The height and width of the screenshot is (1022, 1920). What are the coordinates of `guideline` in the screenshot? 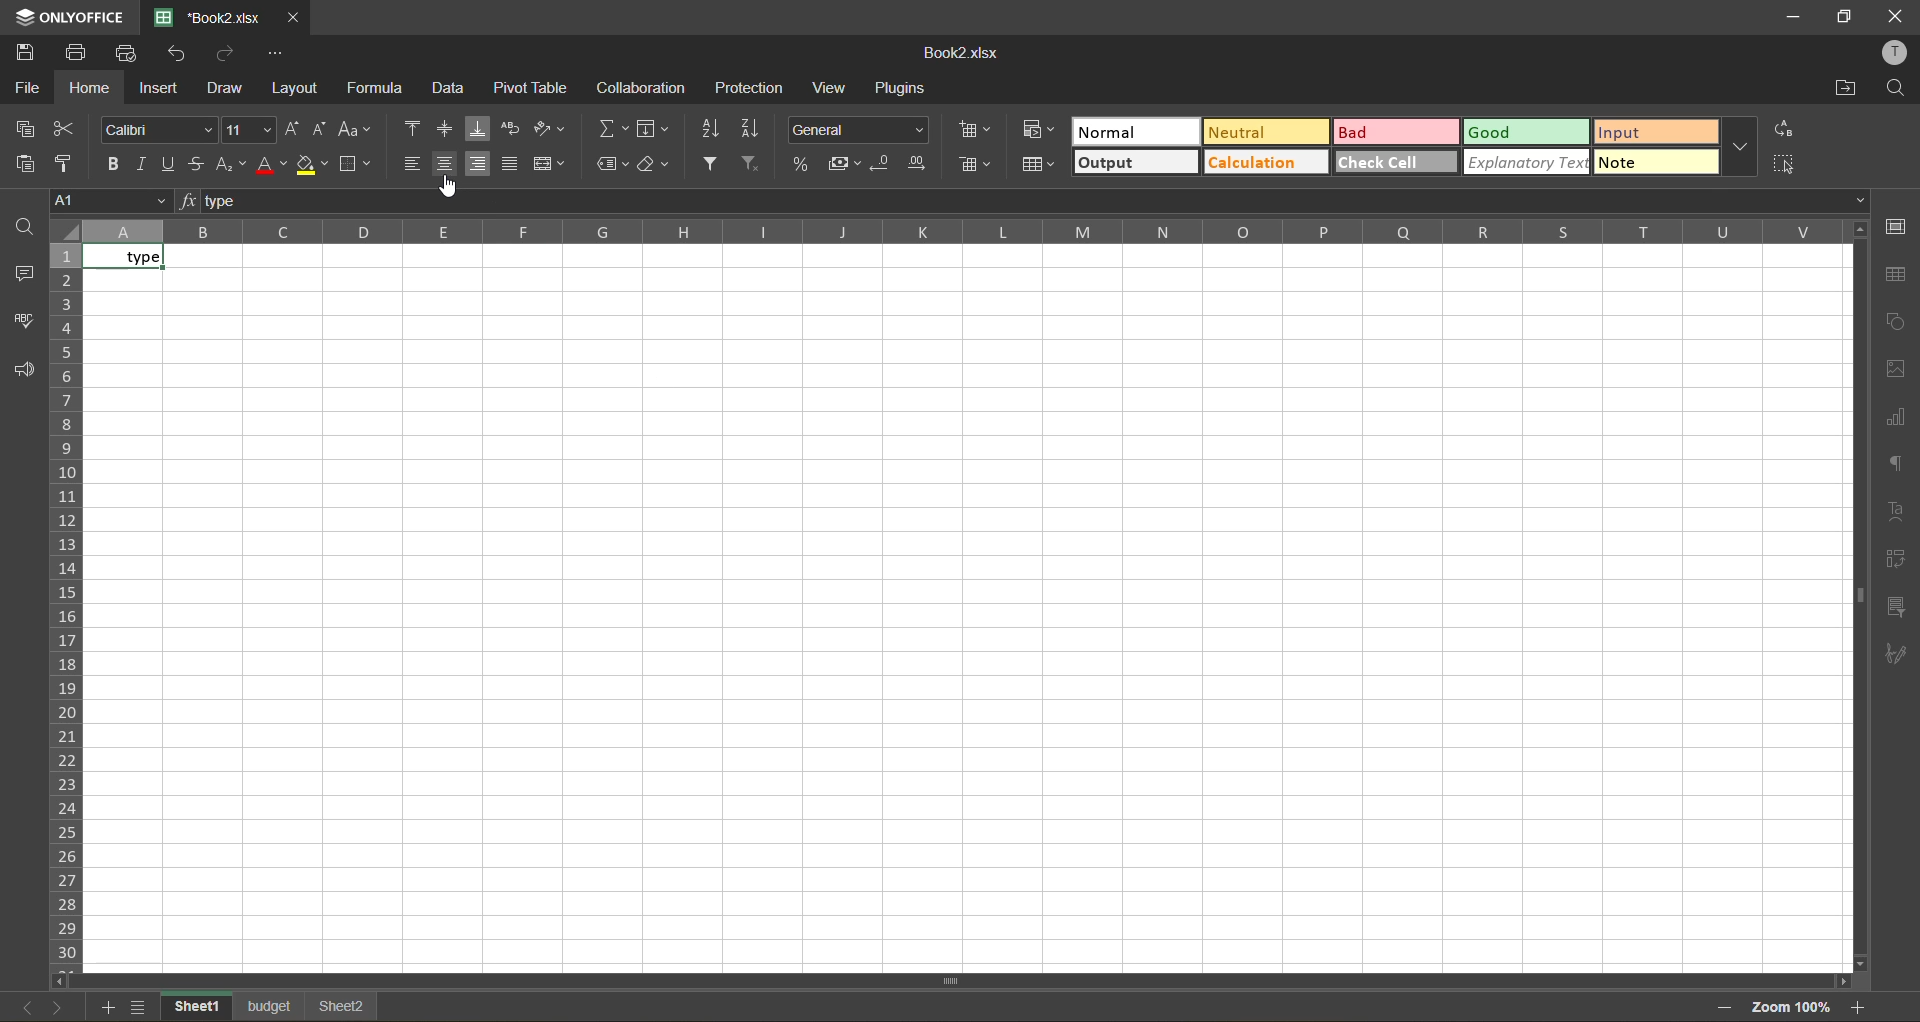 It's located at (67, 230).